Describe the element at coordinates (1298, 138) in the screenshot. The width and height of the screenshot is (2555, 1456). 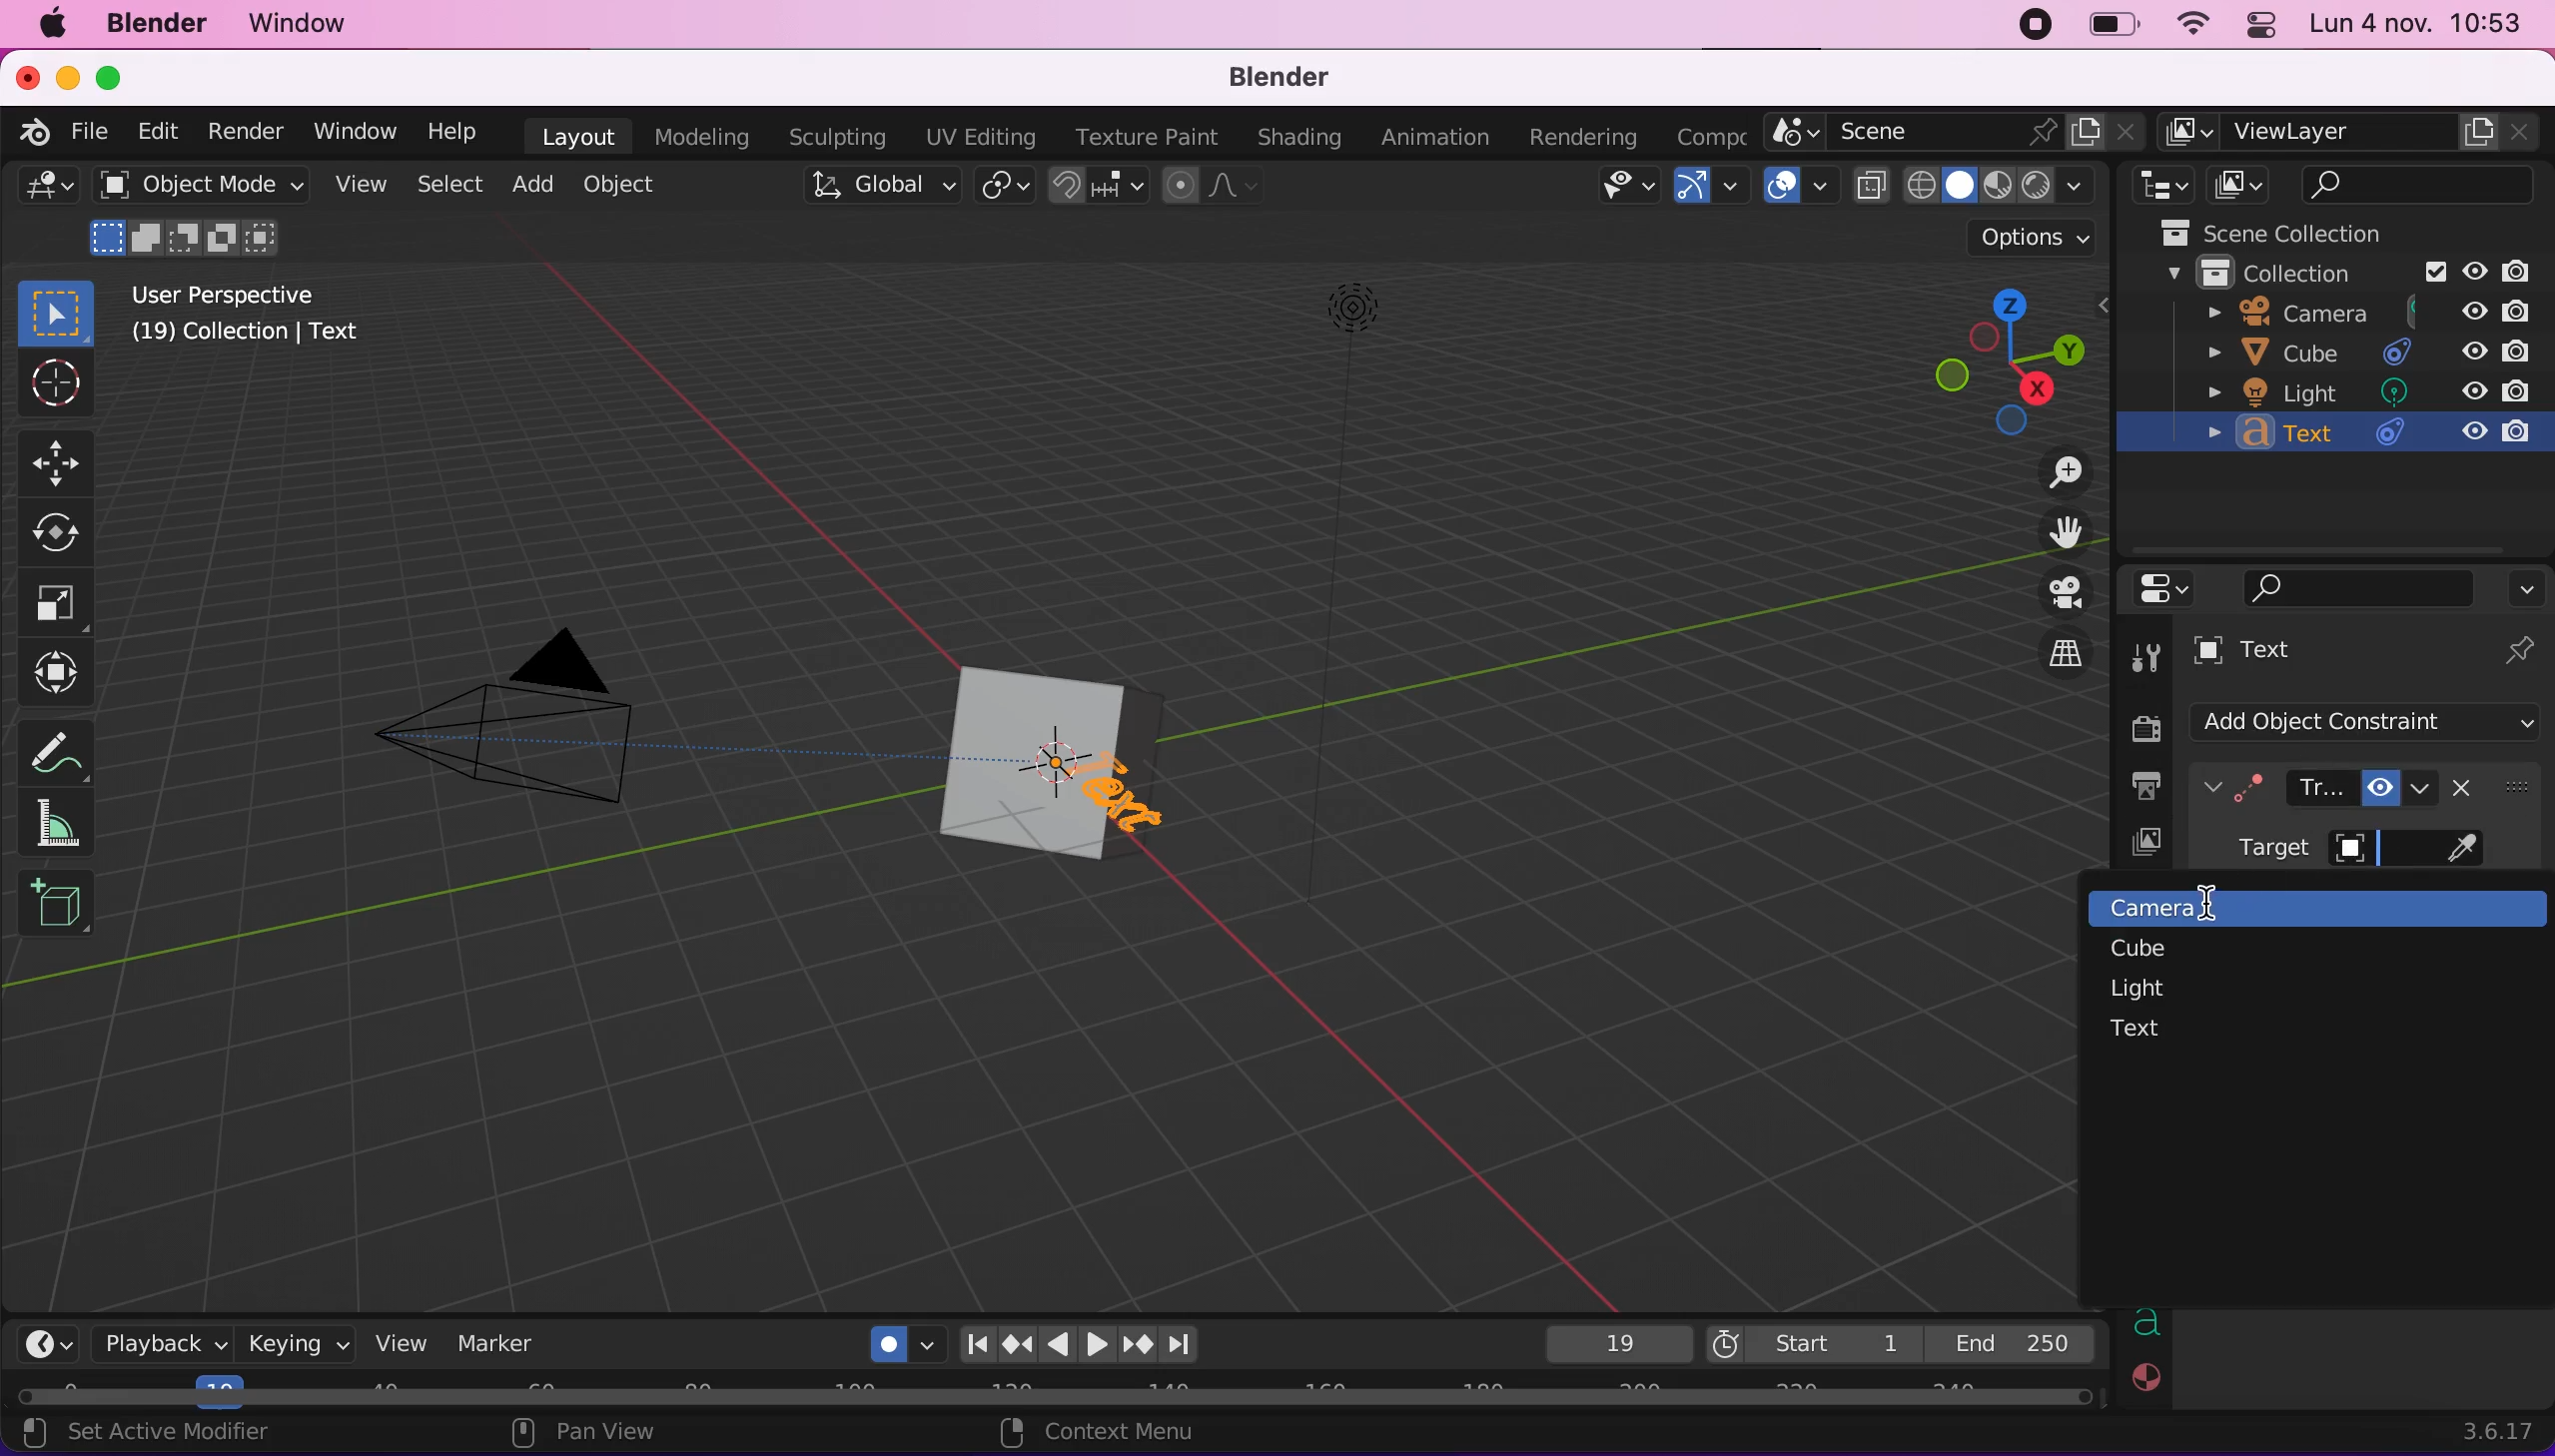
I see `shading` at that location.